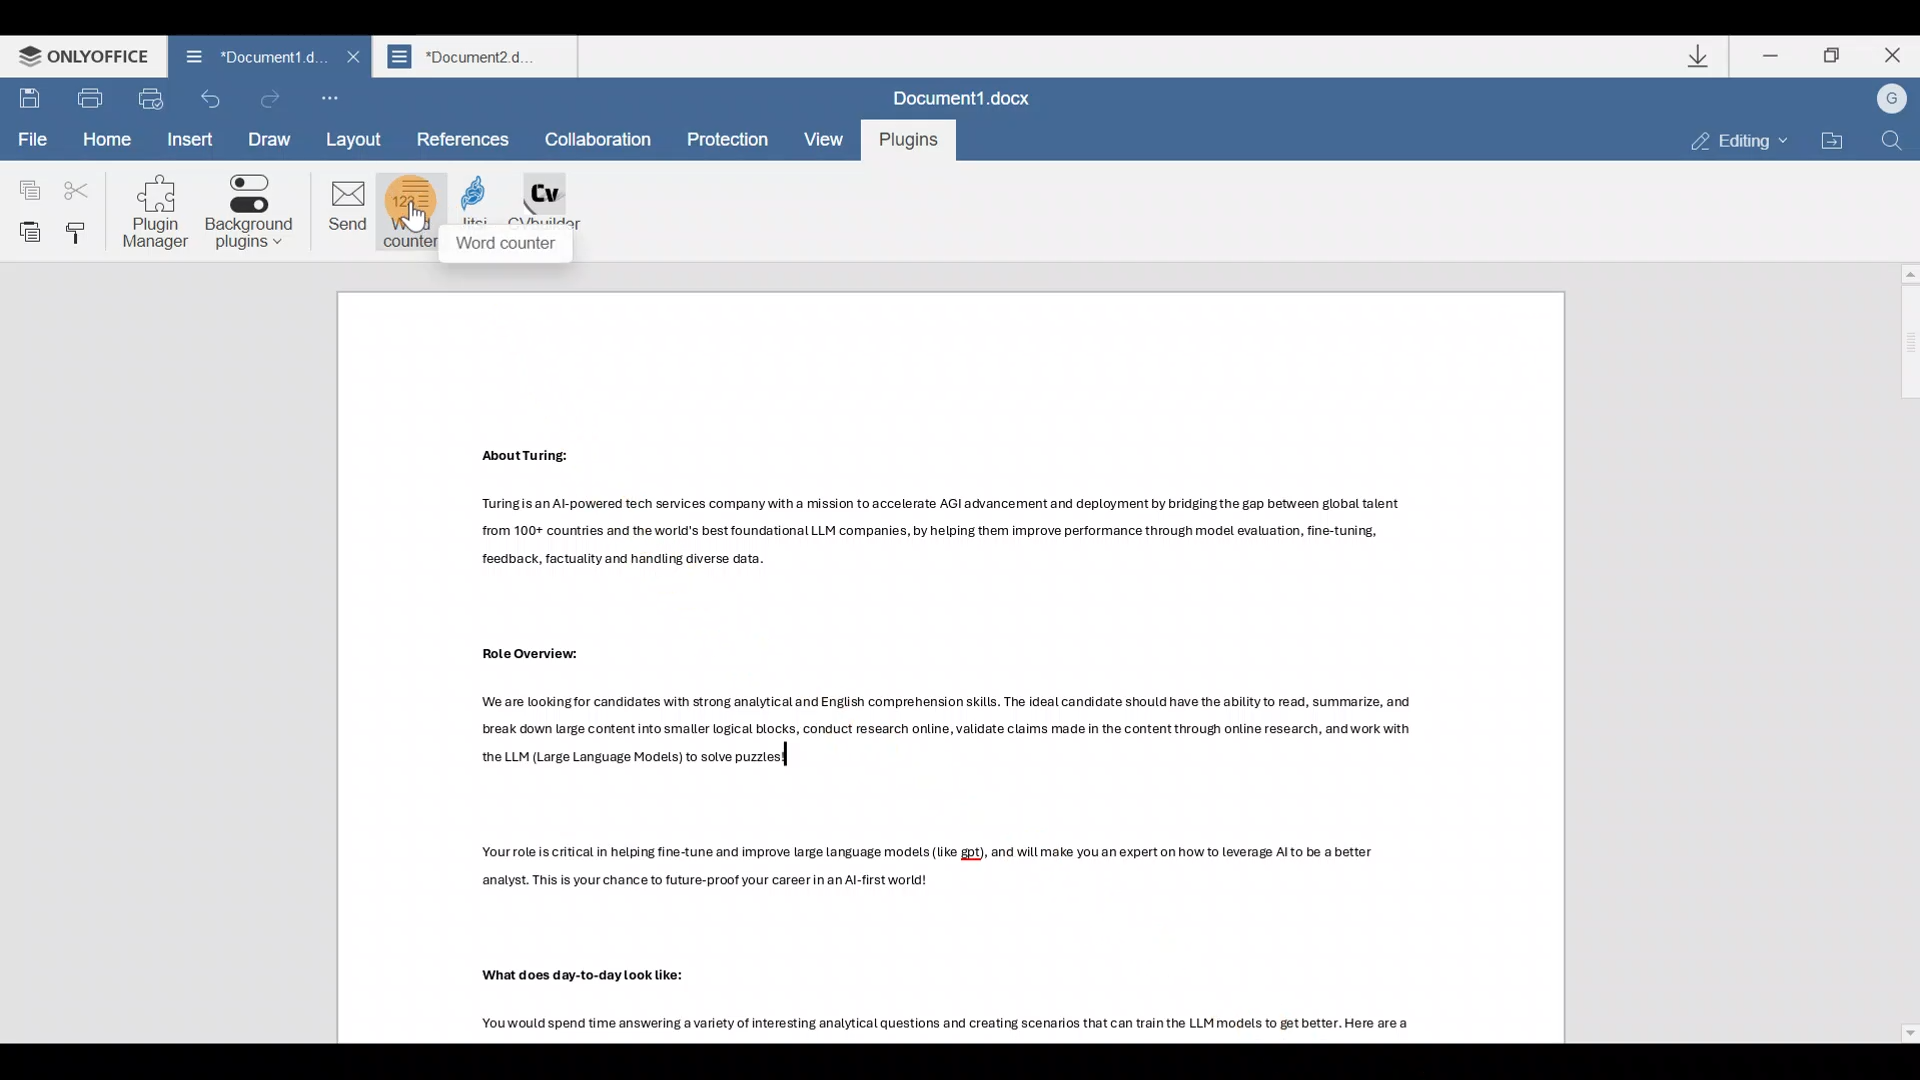 This screenshot has width=1920, height=1080. What do you see at coordinates (74, 191) in the screenshot?
I see `Cut` at bounding box center [74, 191].